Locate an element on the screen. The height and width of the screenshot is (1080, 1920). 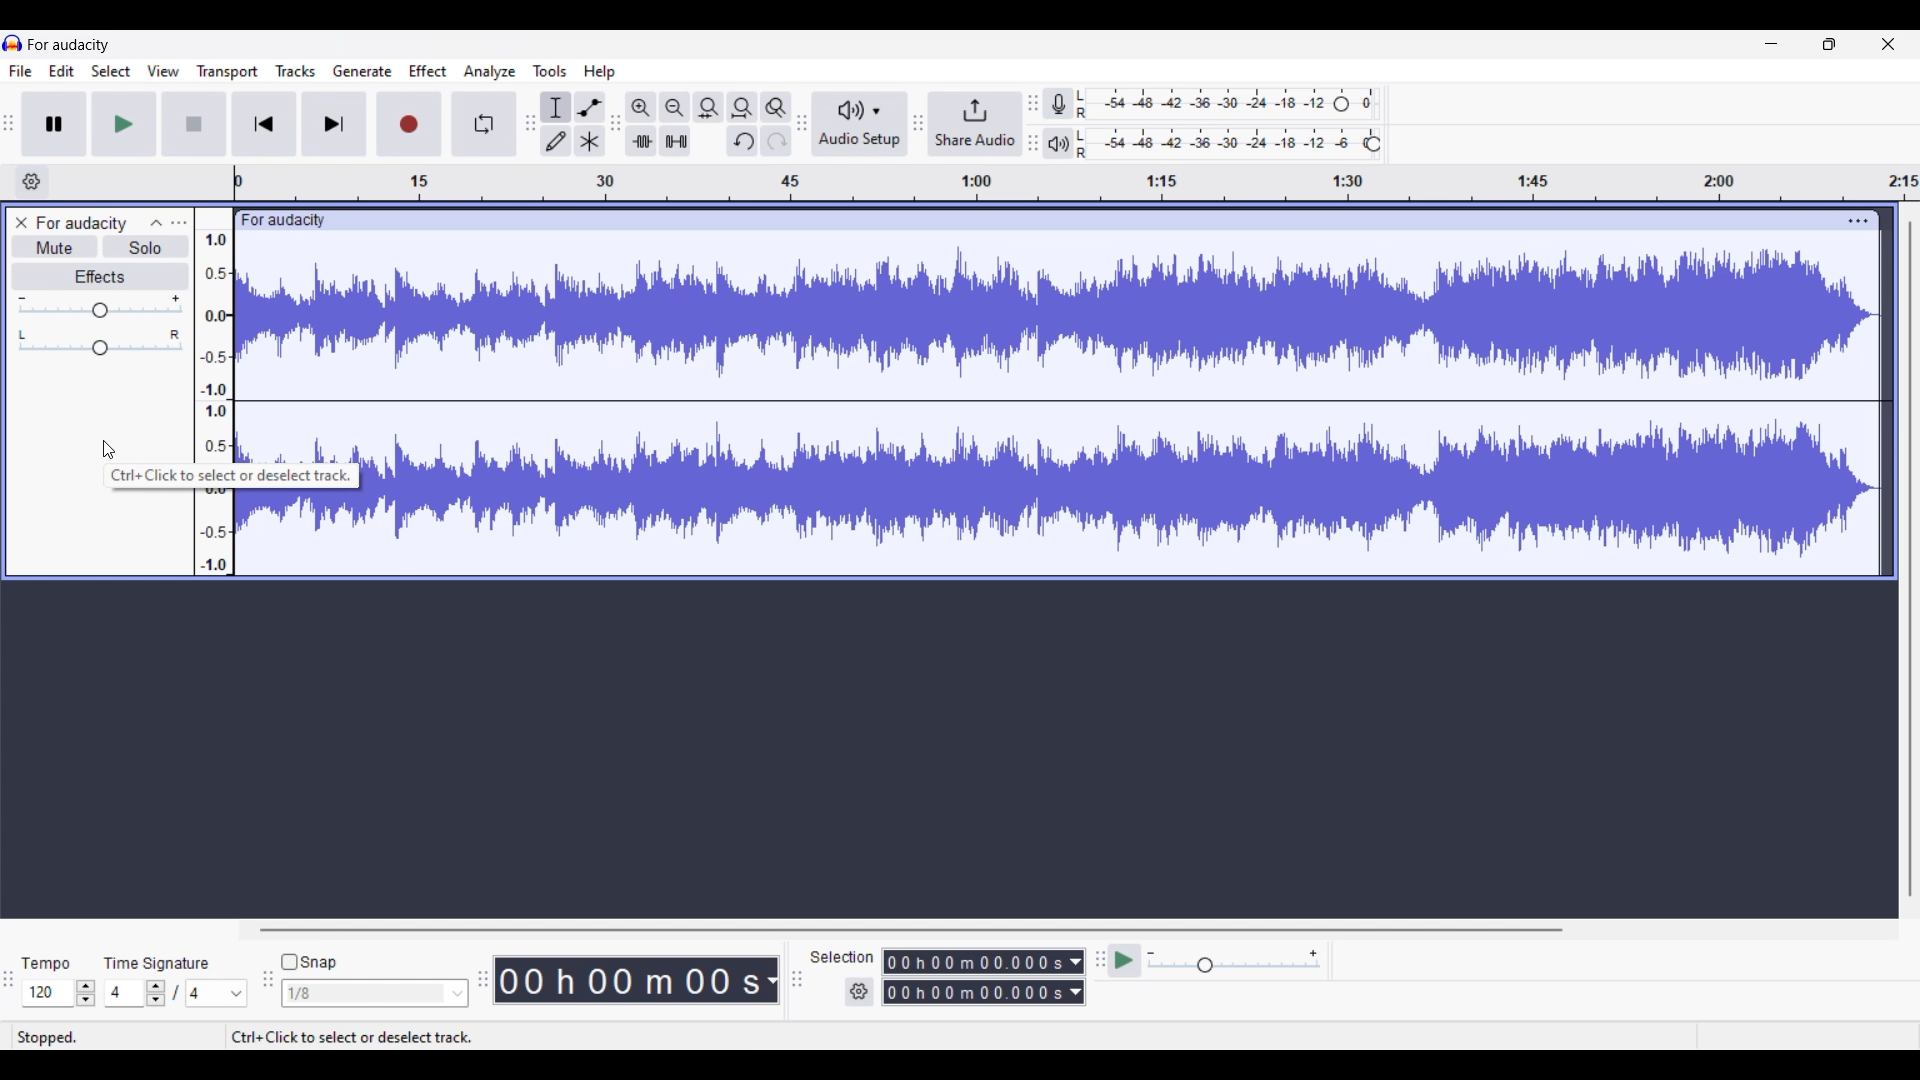
Record/Record new track is located at coordinates (410, 124).